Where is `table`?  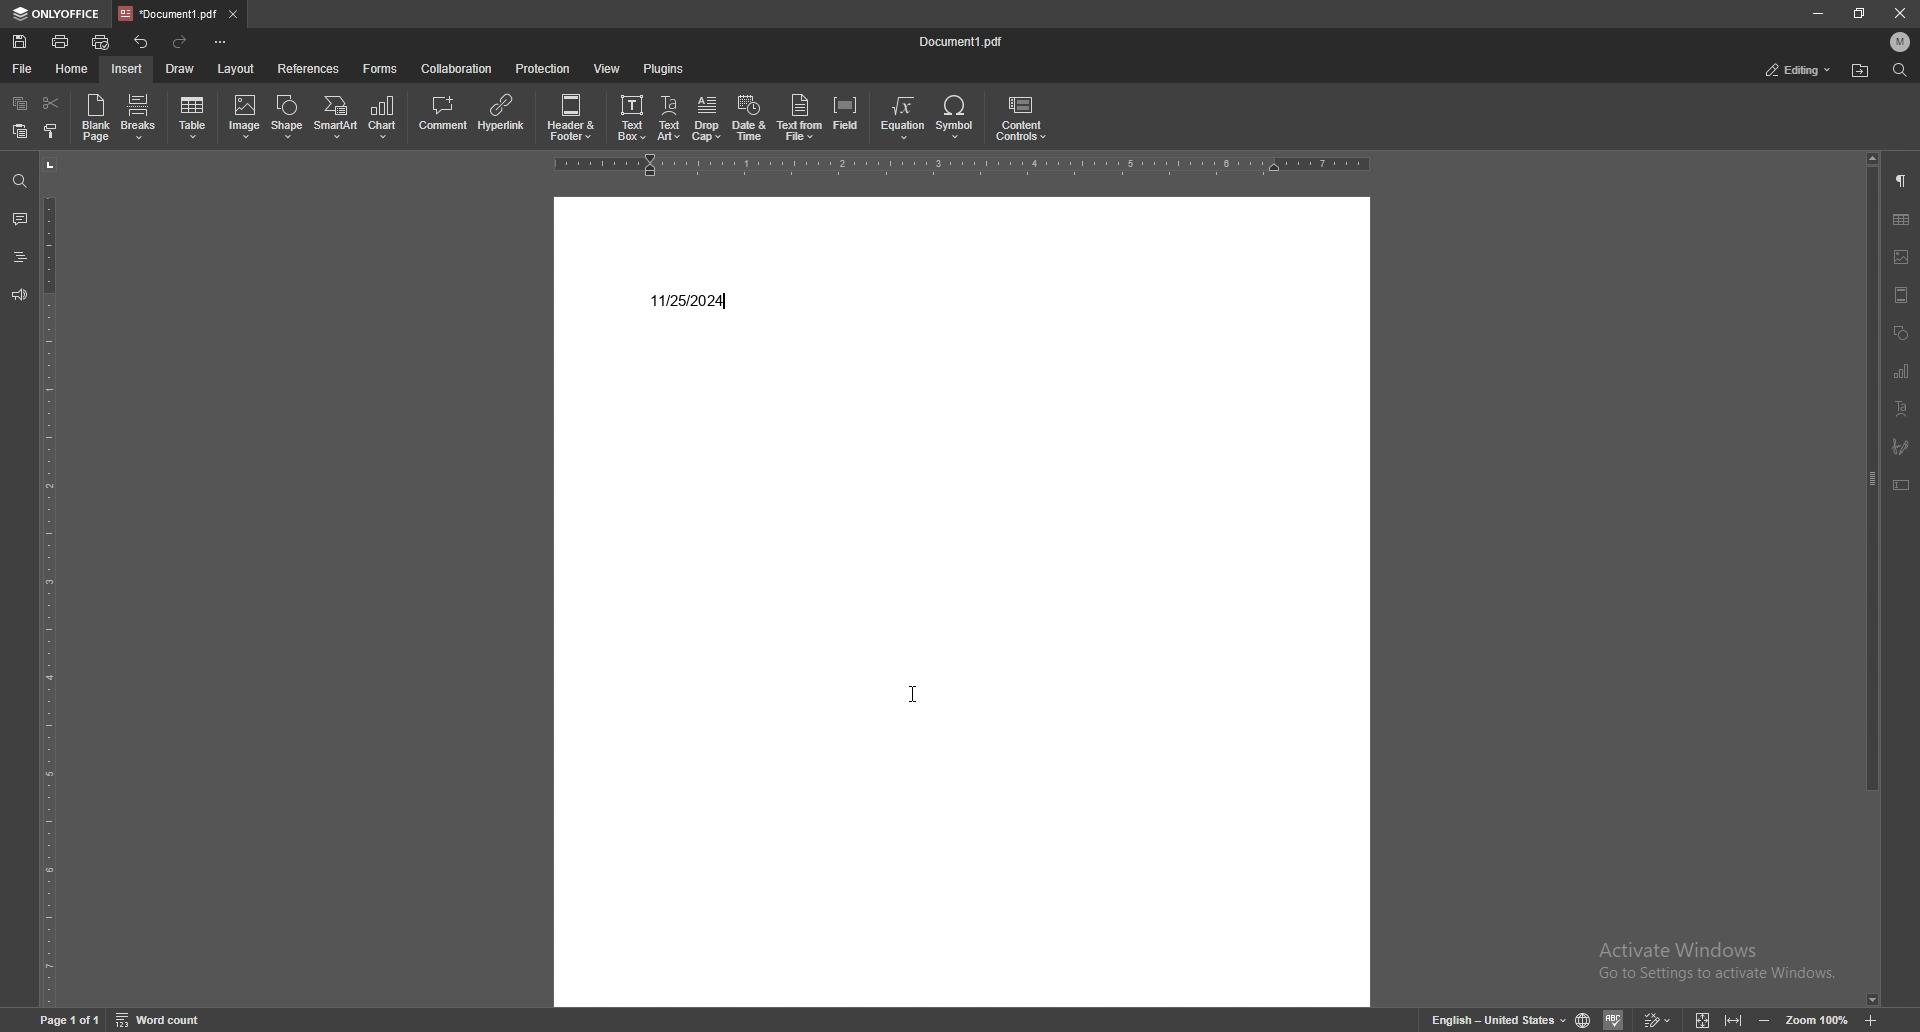 table is located at coordinates (193, 119).